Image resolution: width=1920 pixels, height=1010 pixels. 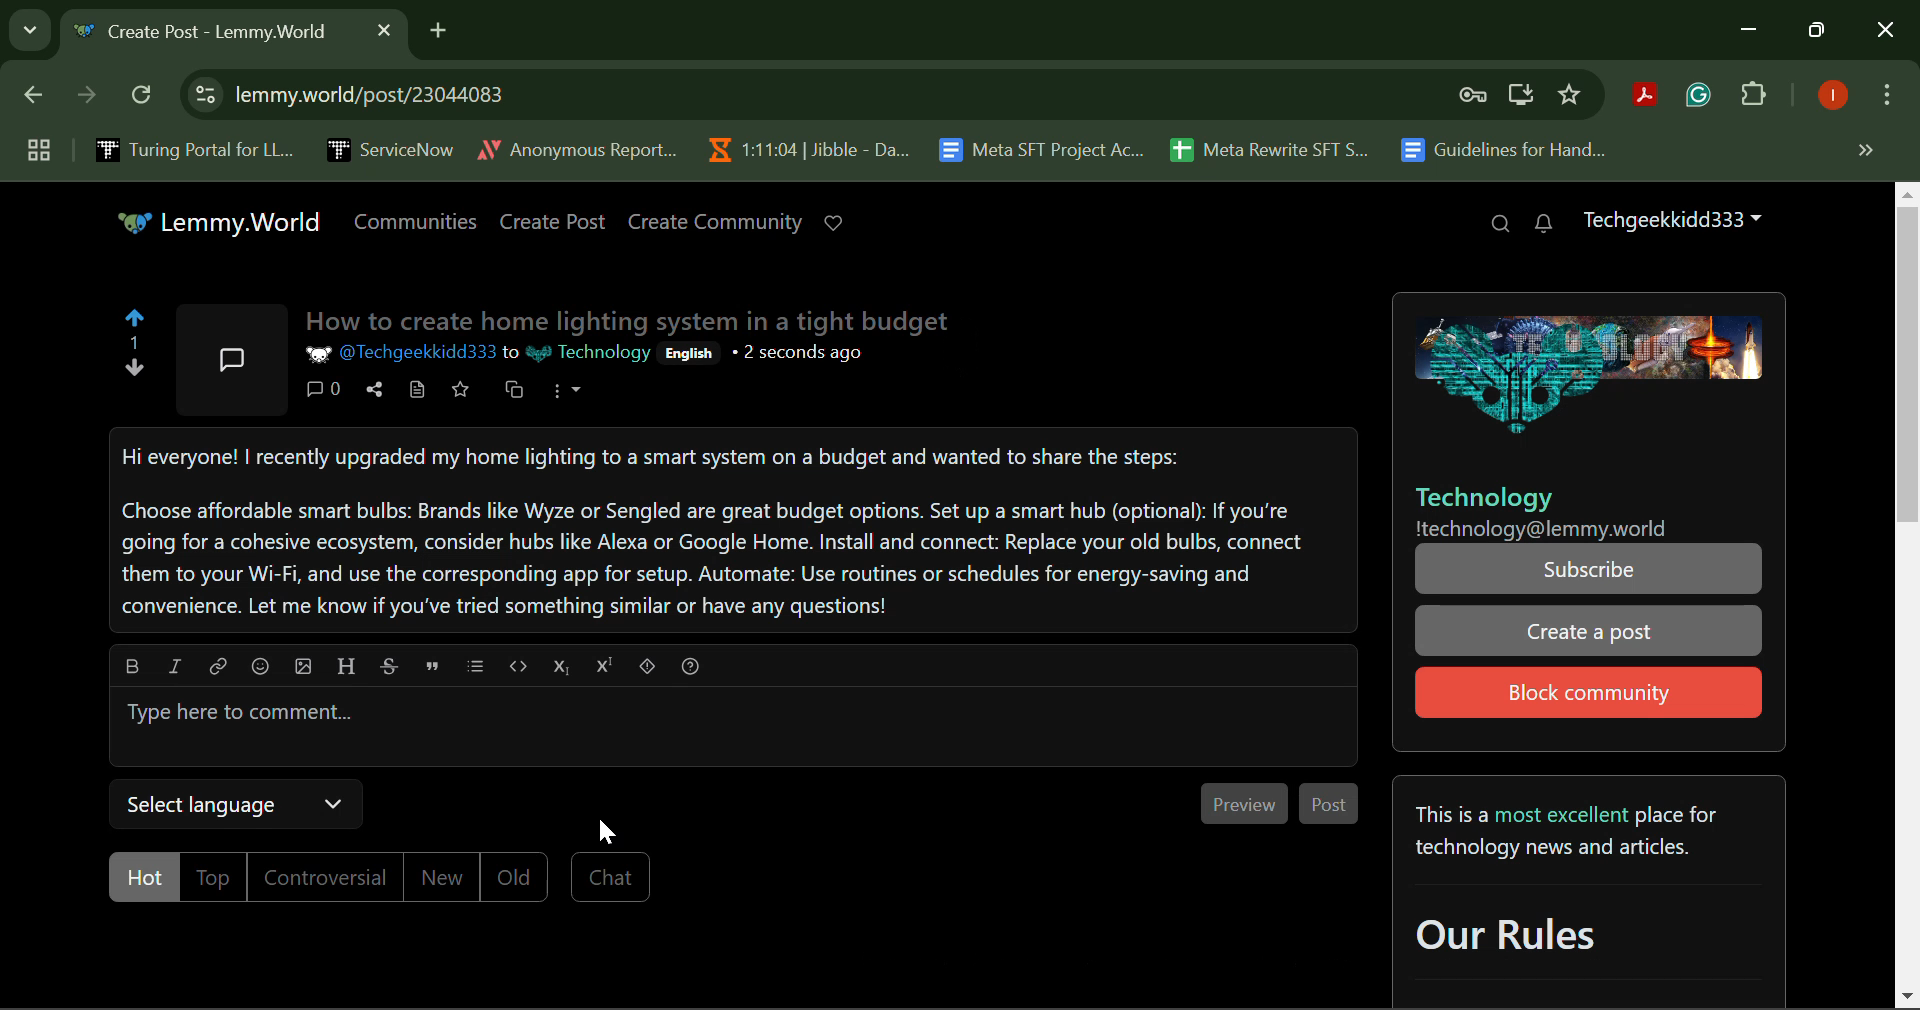 I want to click on More Options, so click(x=1885, y=99).